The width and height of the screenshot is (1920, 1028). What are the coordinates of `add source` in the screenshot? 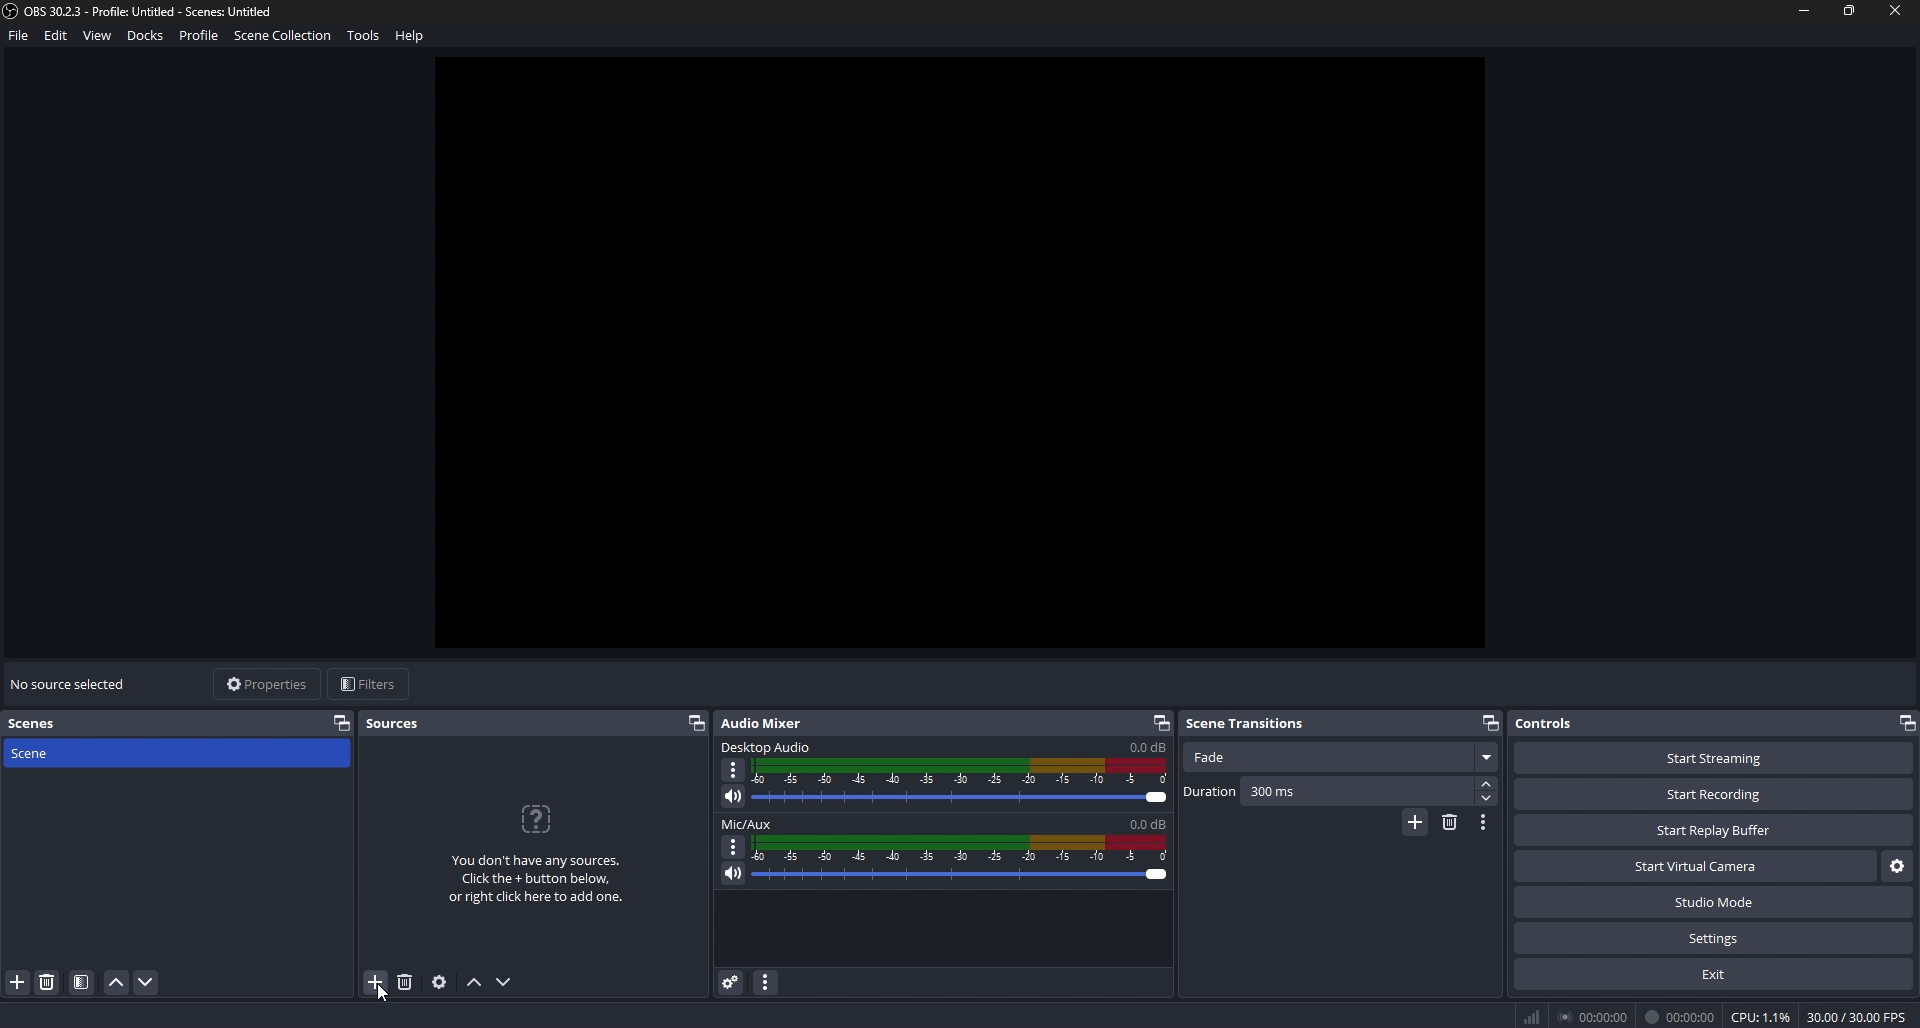 It's located at (377, 982).